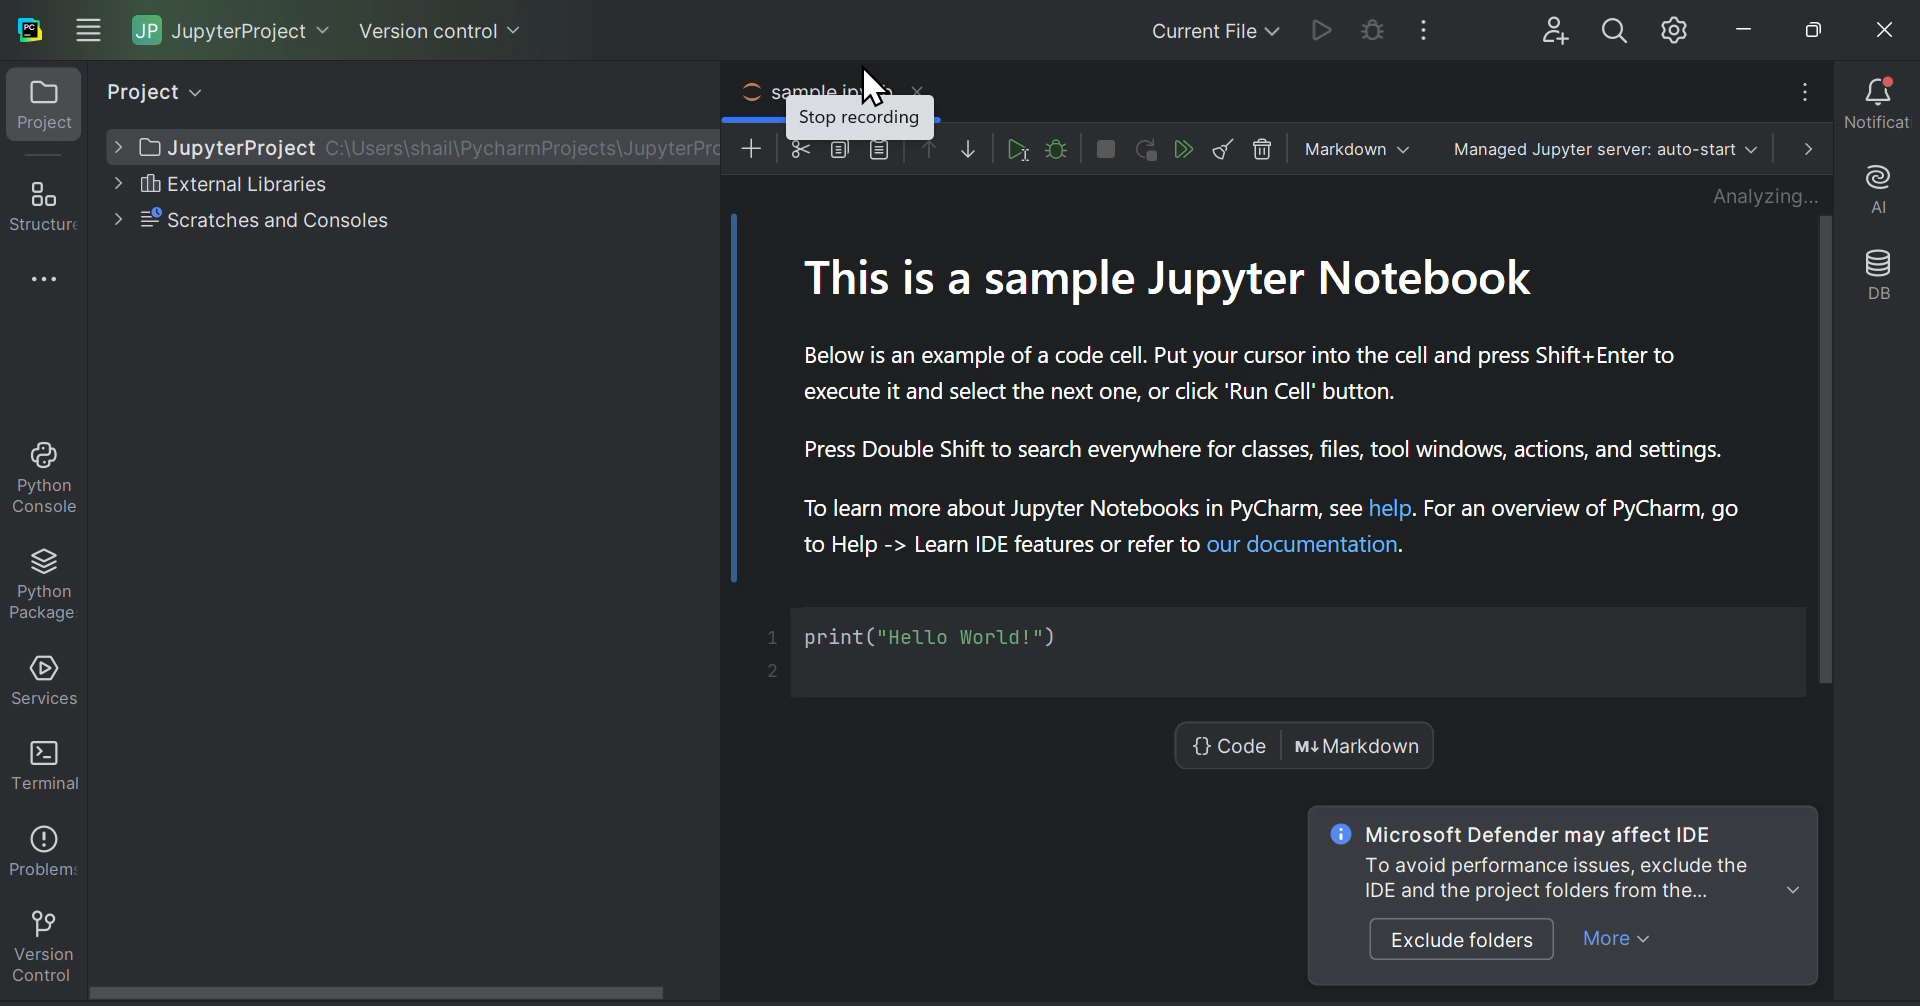 The image size is (1920, 1006). I want to click on interrupt kernel, so click(1106, 148).